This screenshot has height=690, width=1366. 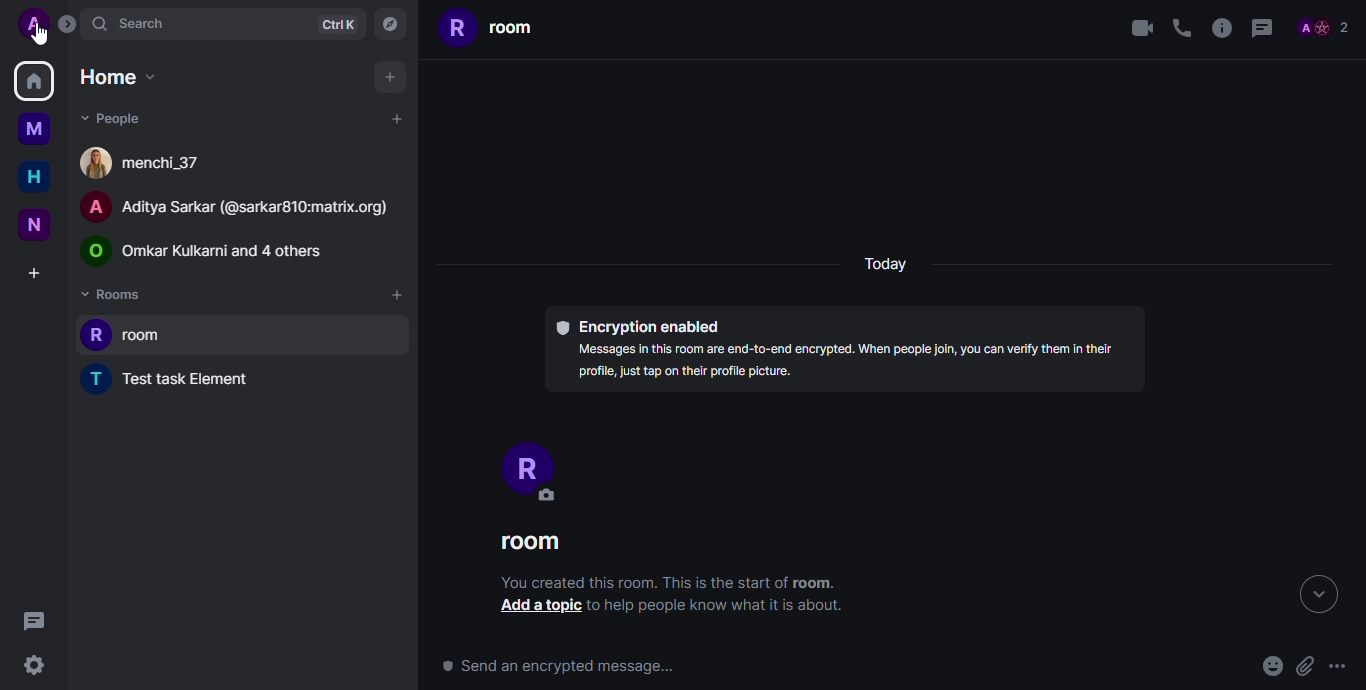 I want to click on attach, so click(x=1304, y=666).